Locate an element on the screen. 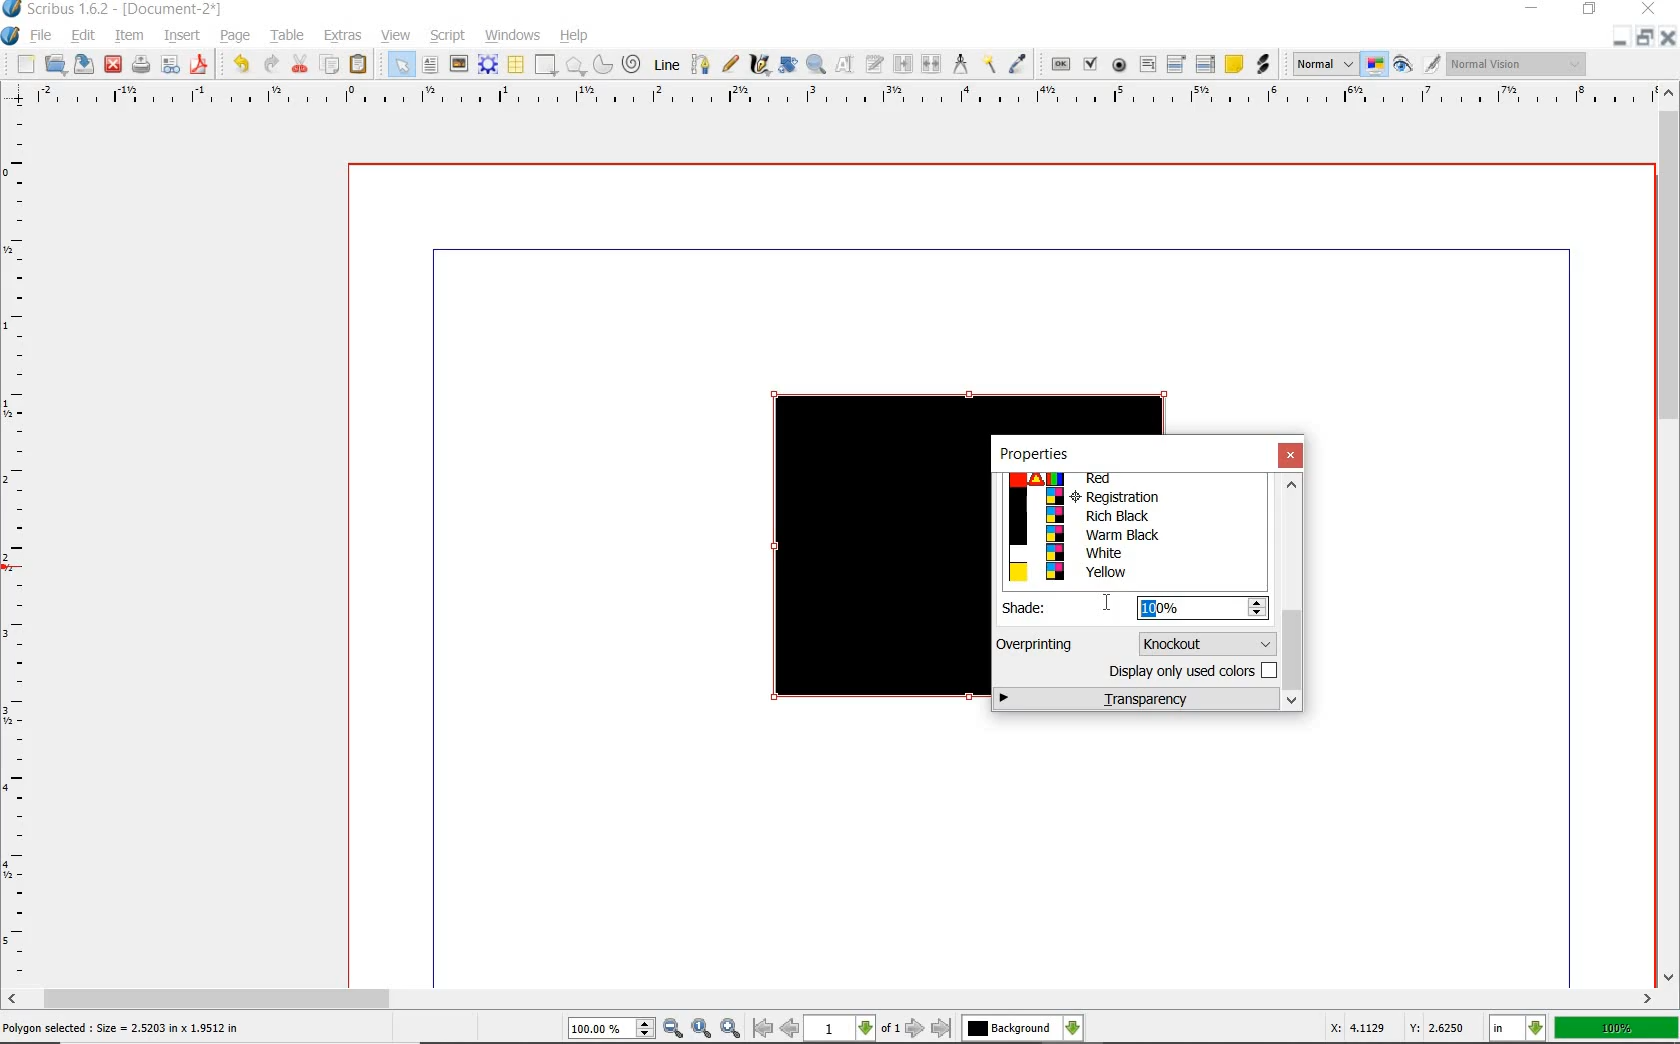  CLOSE is located at coordinates (1650, 11).